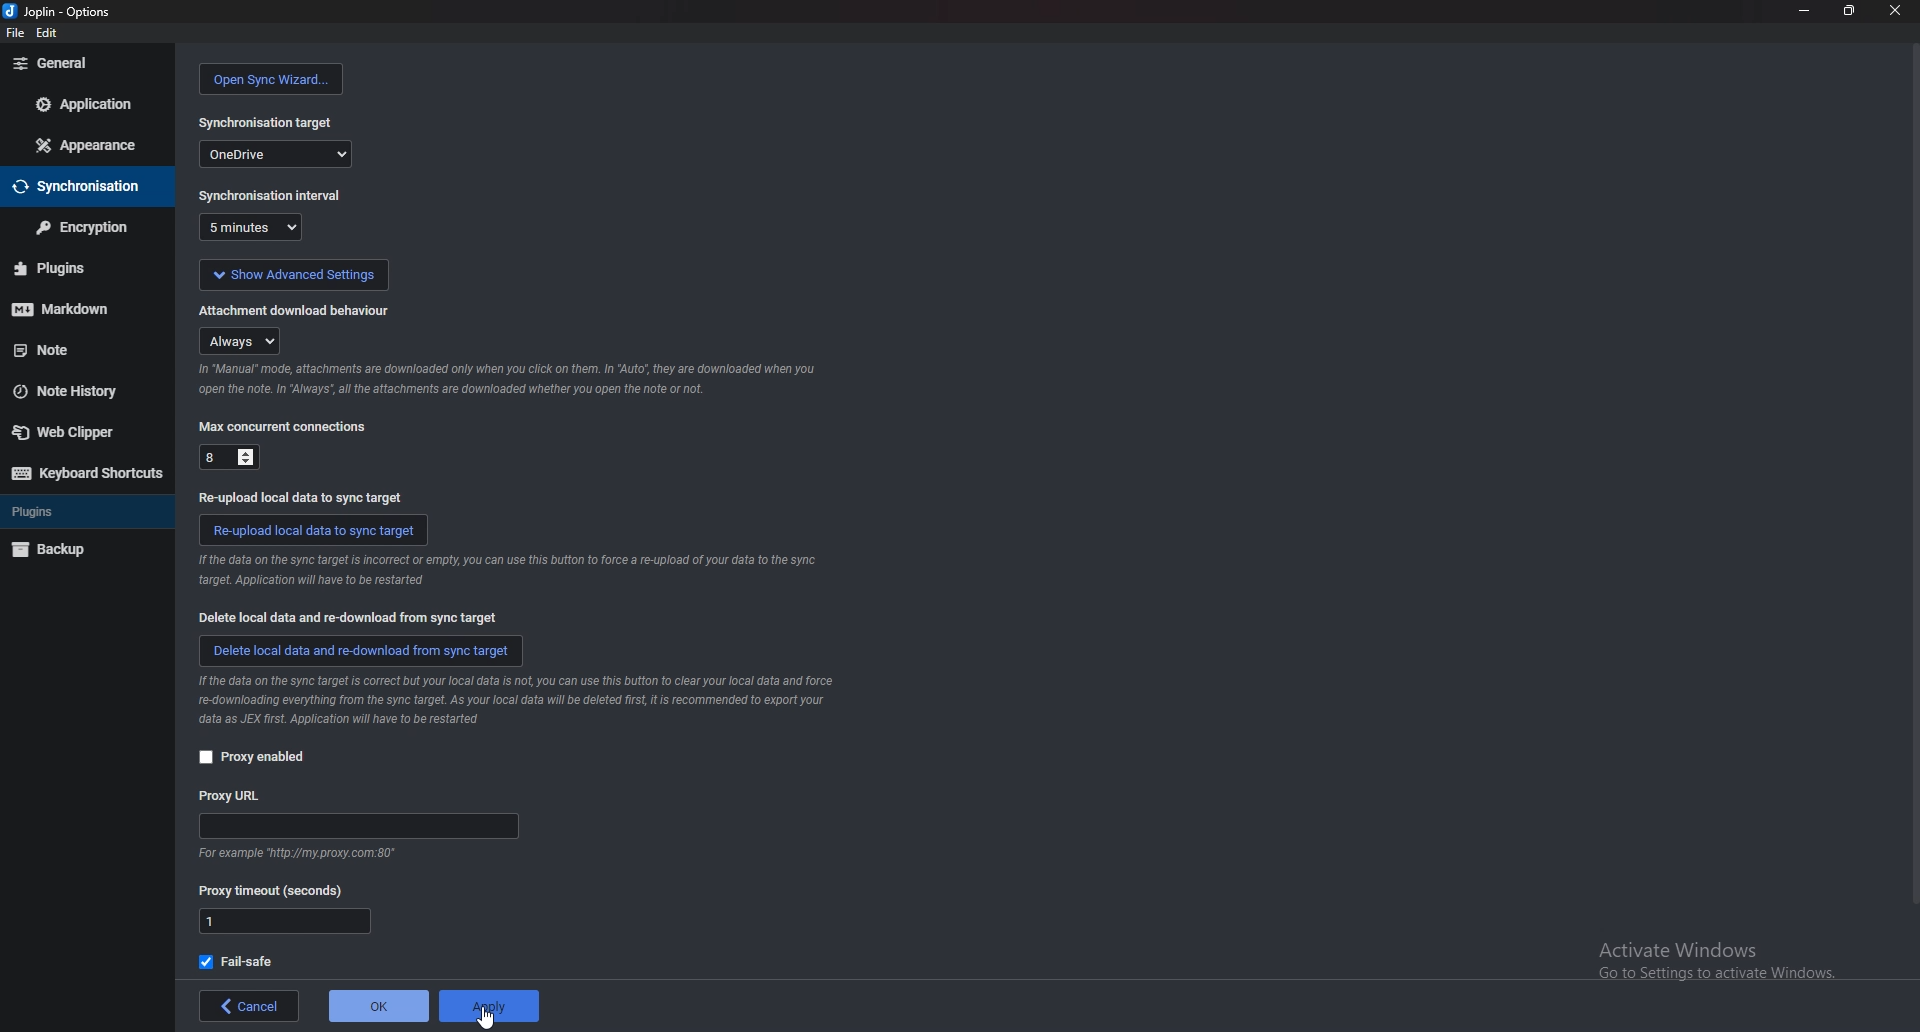 Image resolution: width=1920 pixels, height=1032 pixels. I want to click on reupload local disk to sync target, so click(314, 531).